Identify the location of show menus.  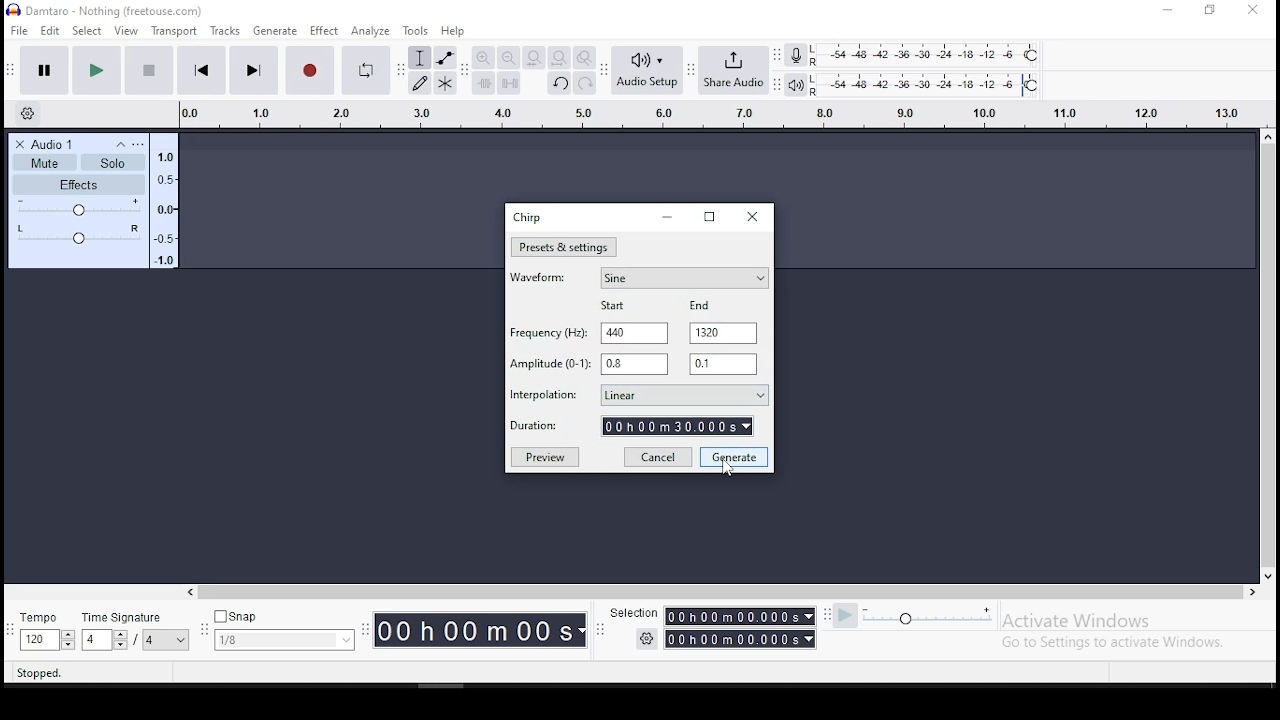
(201, 632).